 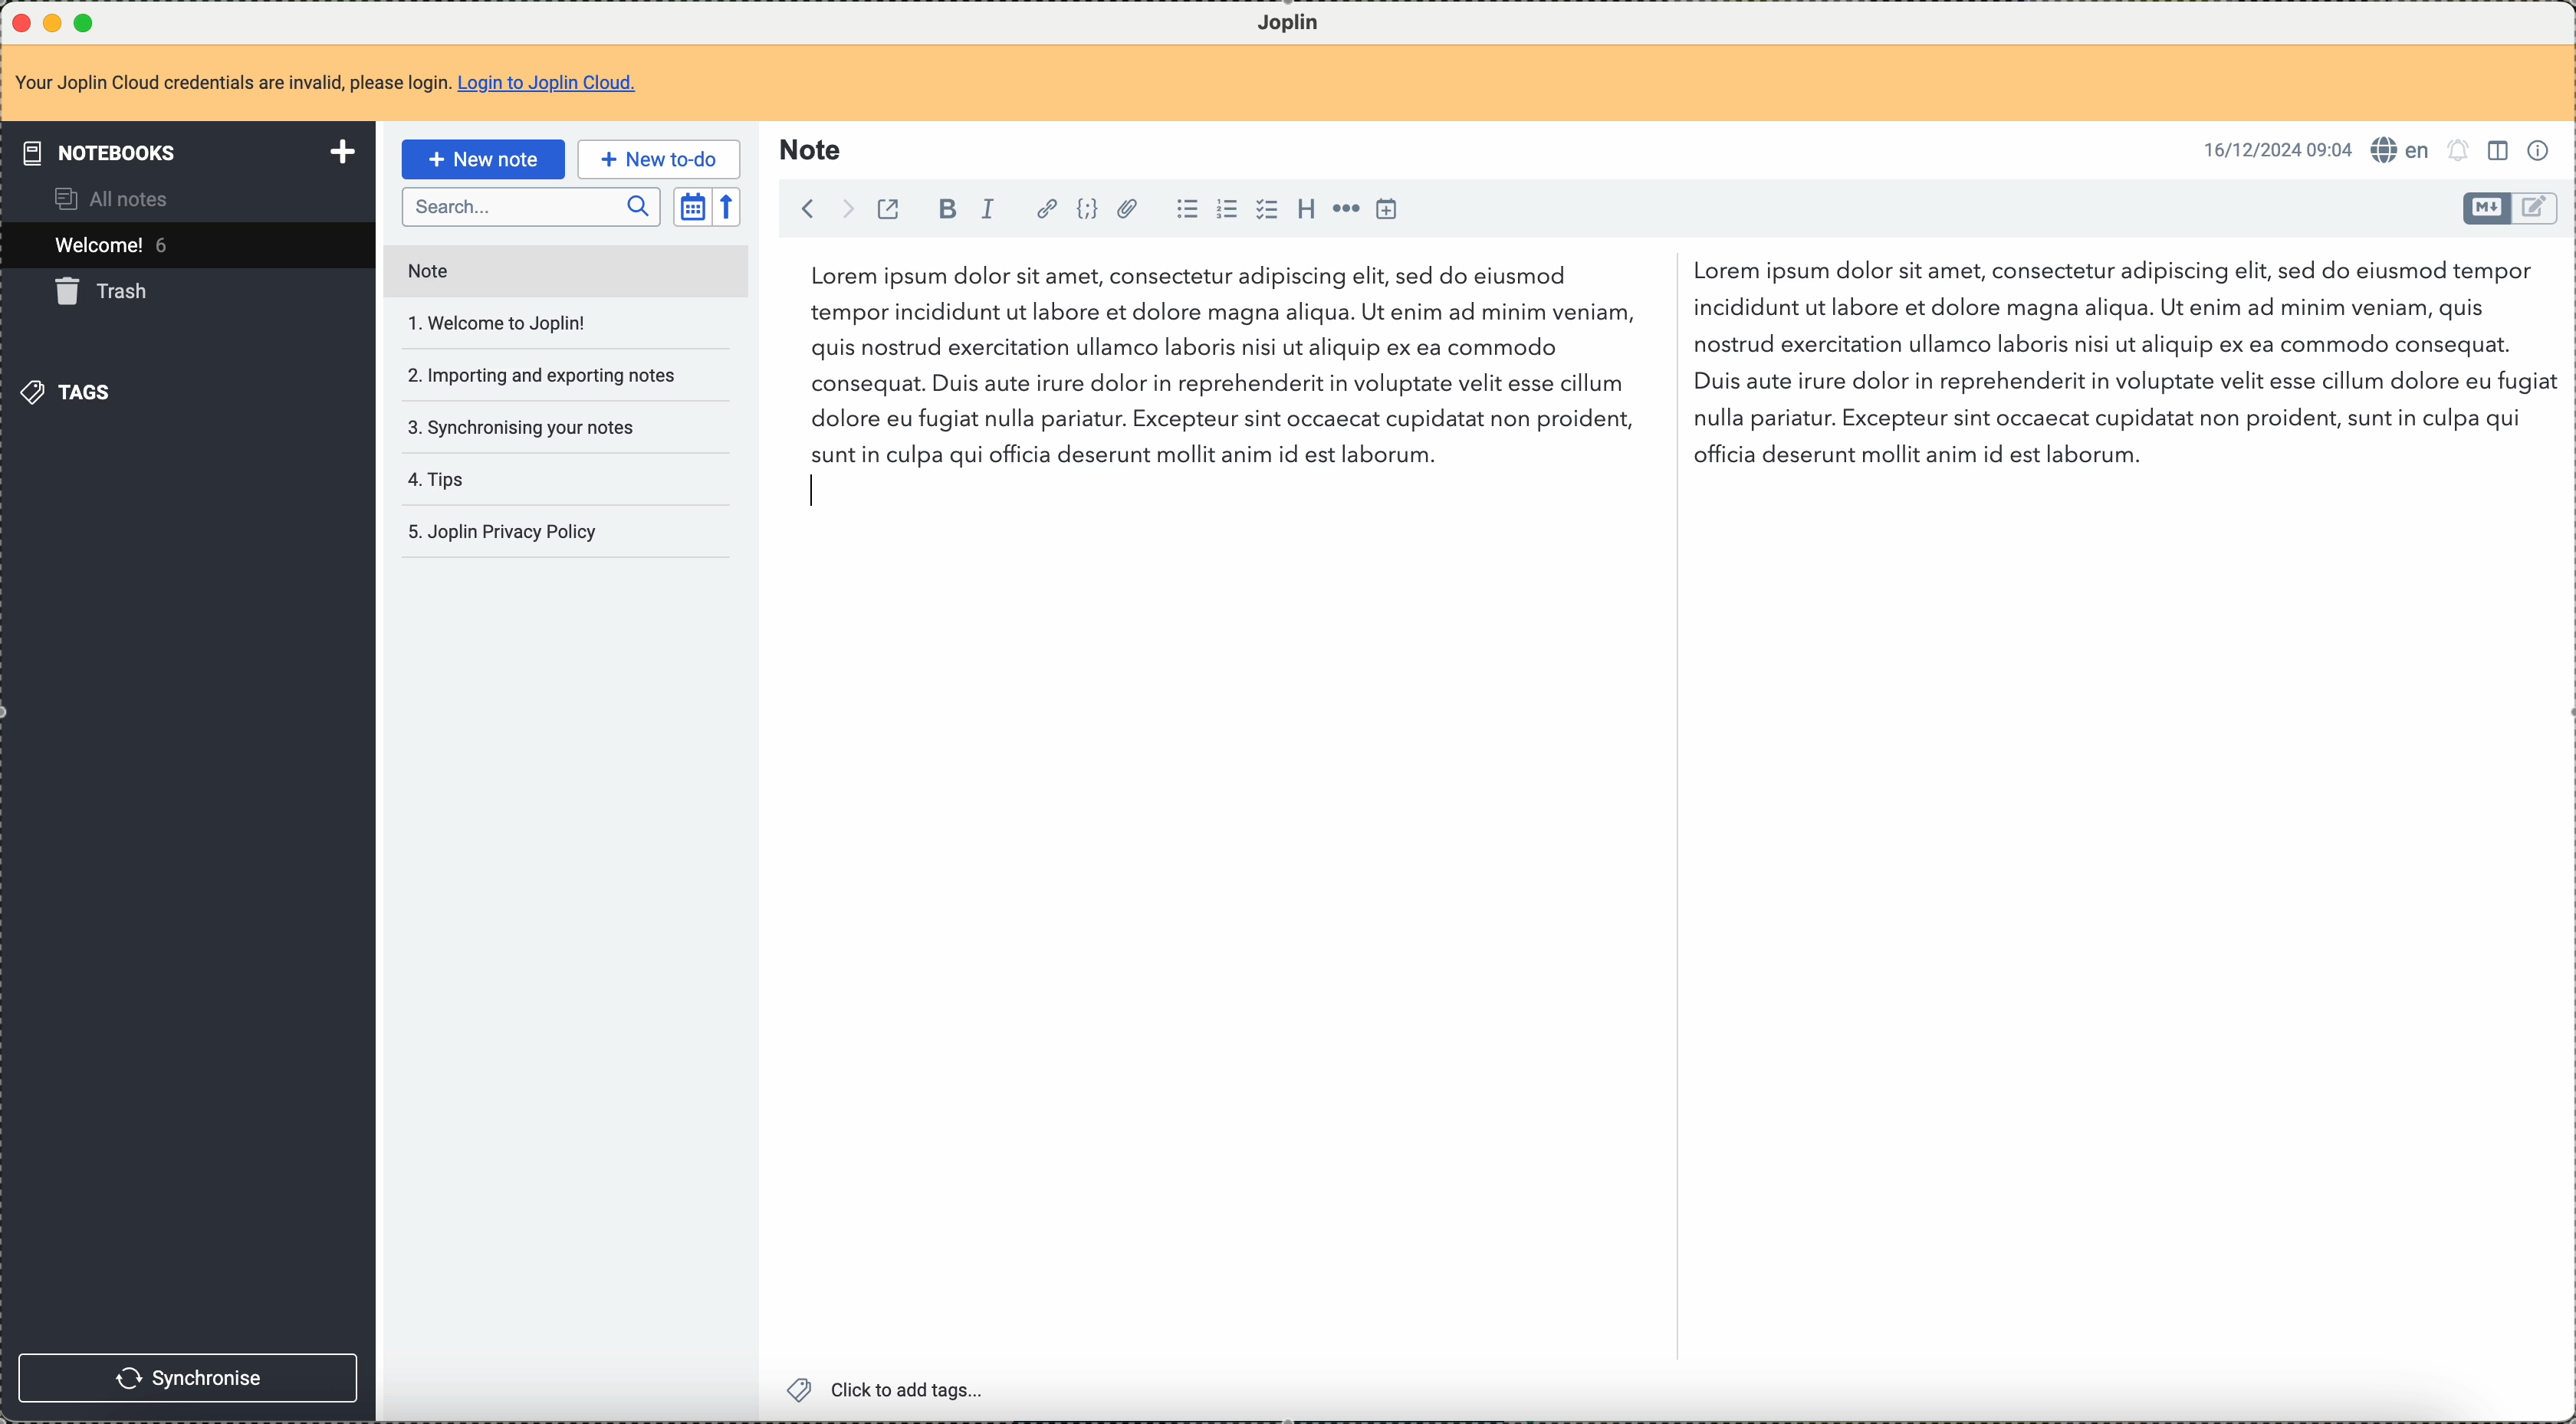 I want to click on minimize, so click(x=53, y=20).